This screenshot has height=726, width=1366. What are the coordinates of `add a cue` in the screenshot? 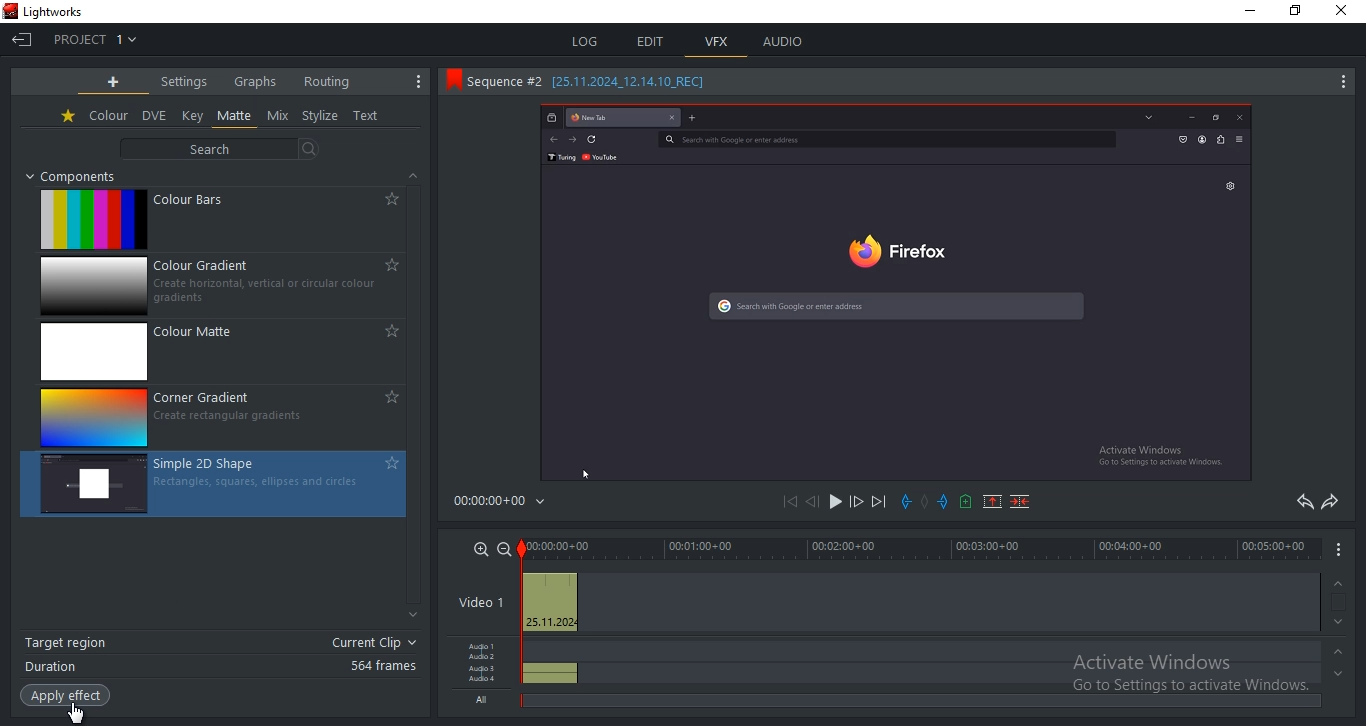 It's located at (964, 503).